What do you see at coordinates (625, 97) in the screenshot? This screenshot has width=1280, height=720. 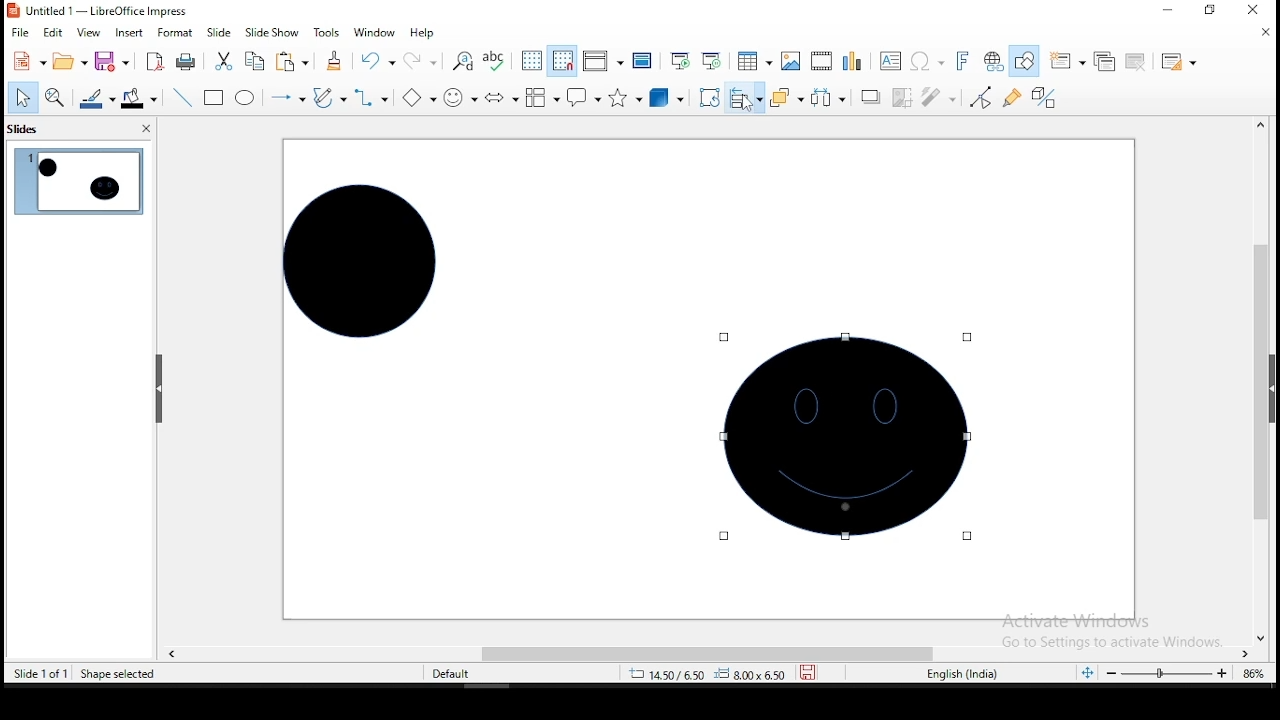 I see `stars and banners` at bounding box center [625, 97].